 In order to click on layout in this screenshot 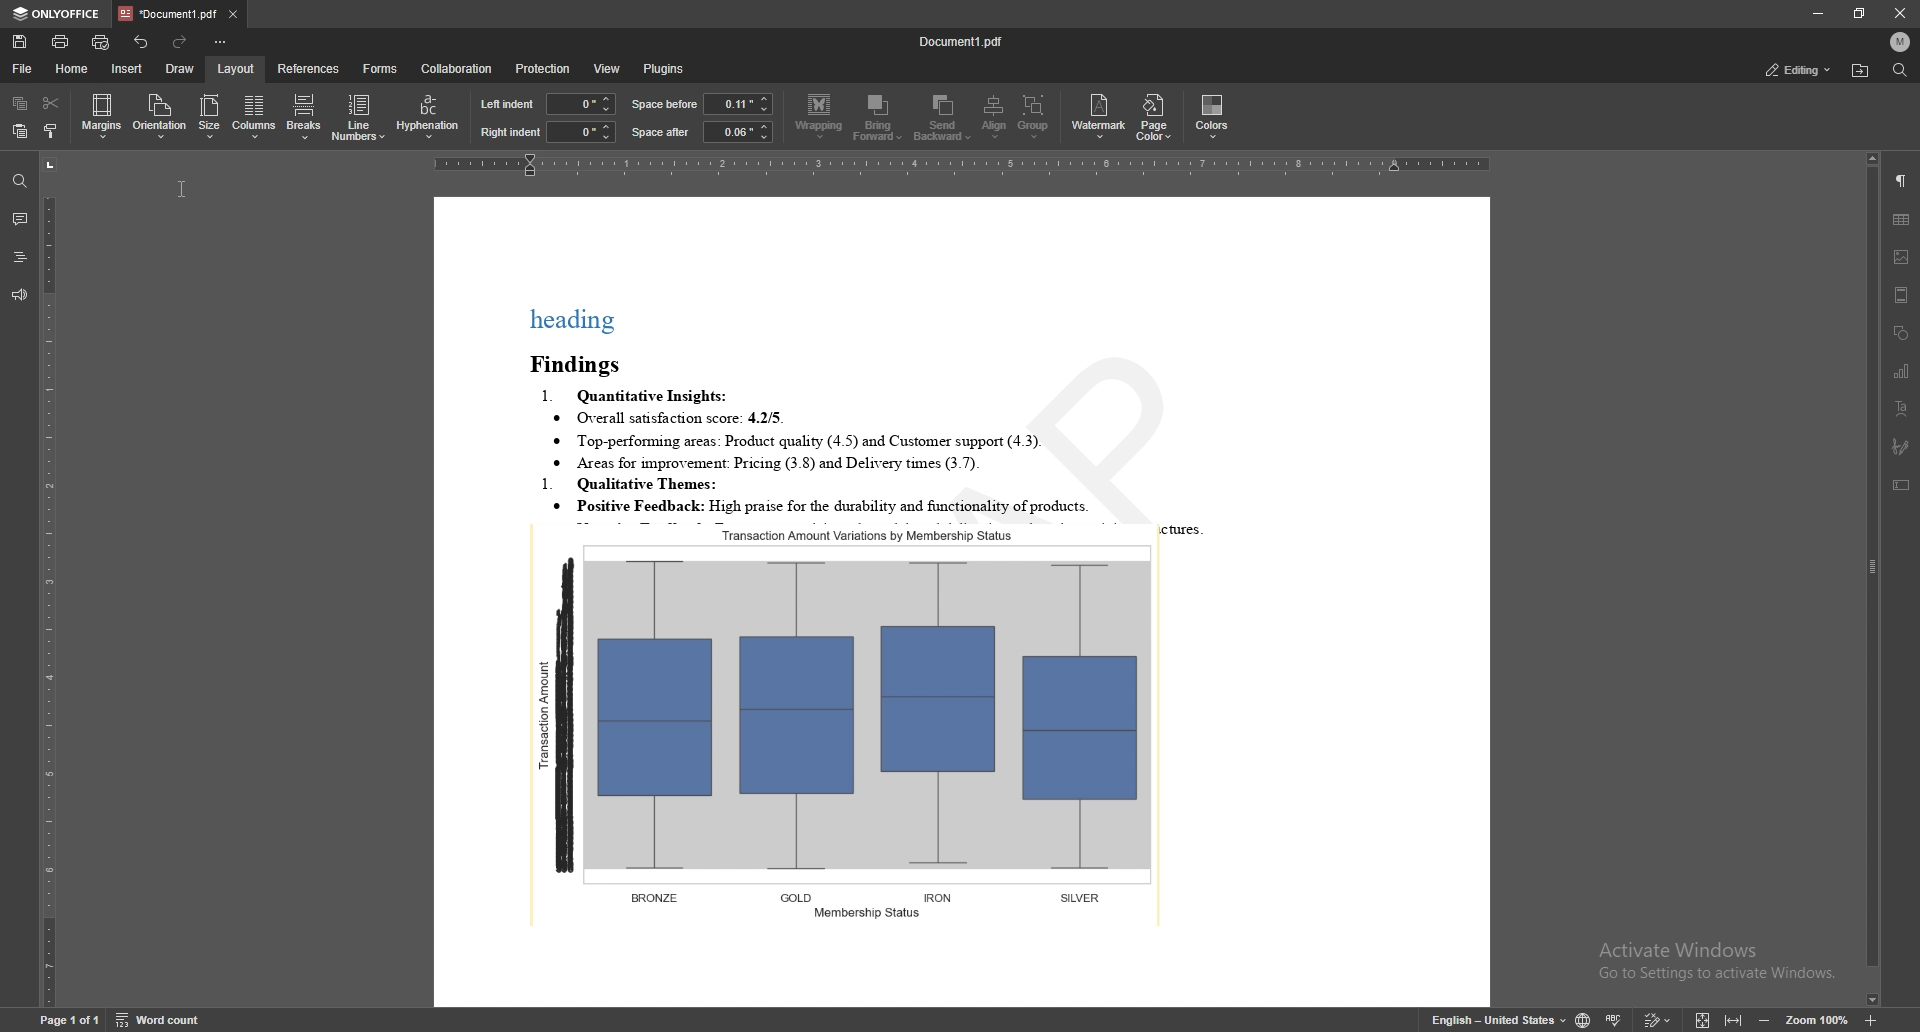, I will do `click(237, 68)`.